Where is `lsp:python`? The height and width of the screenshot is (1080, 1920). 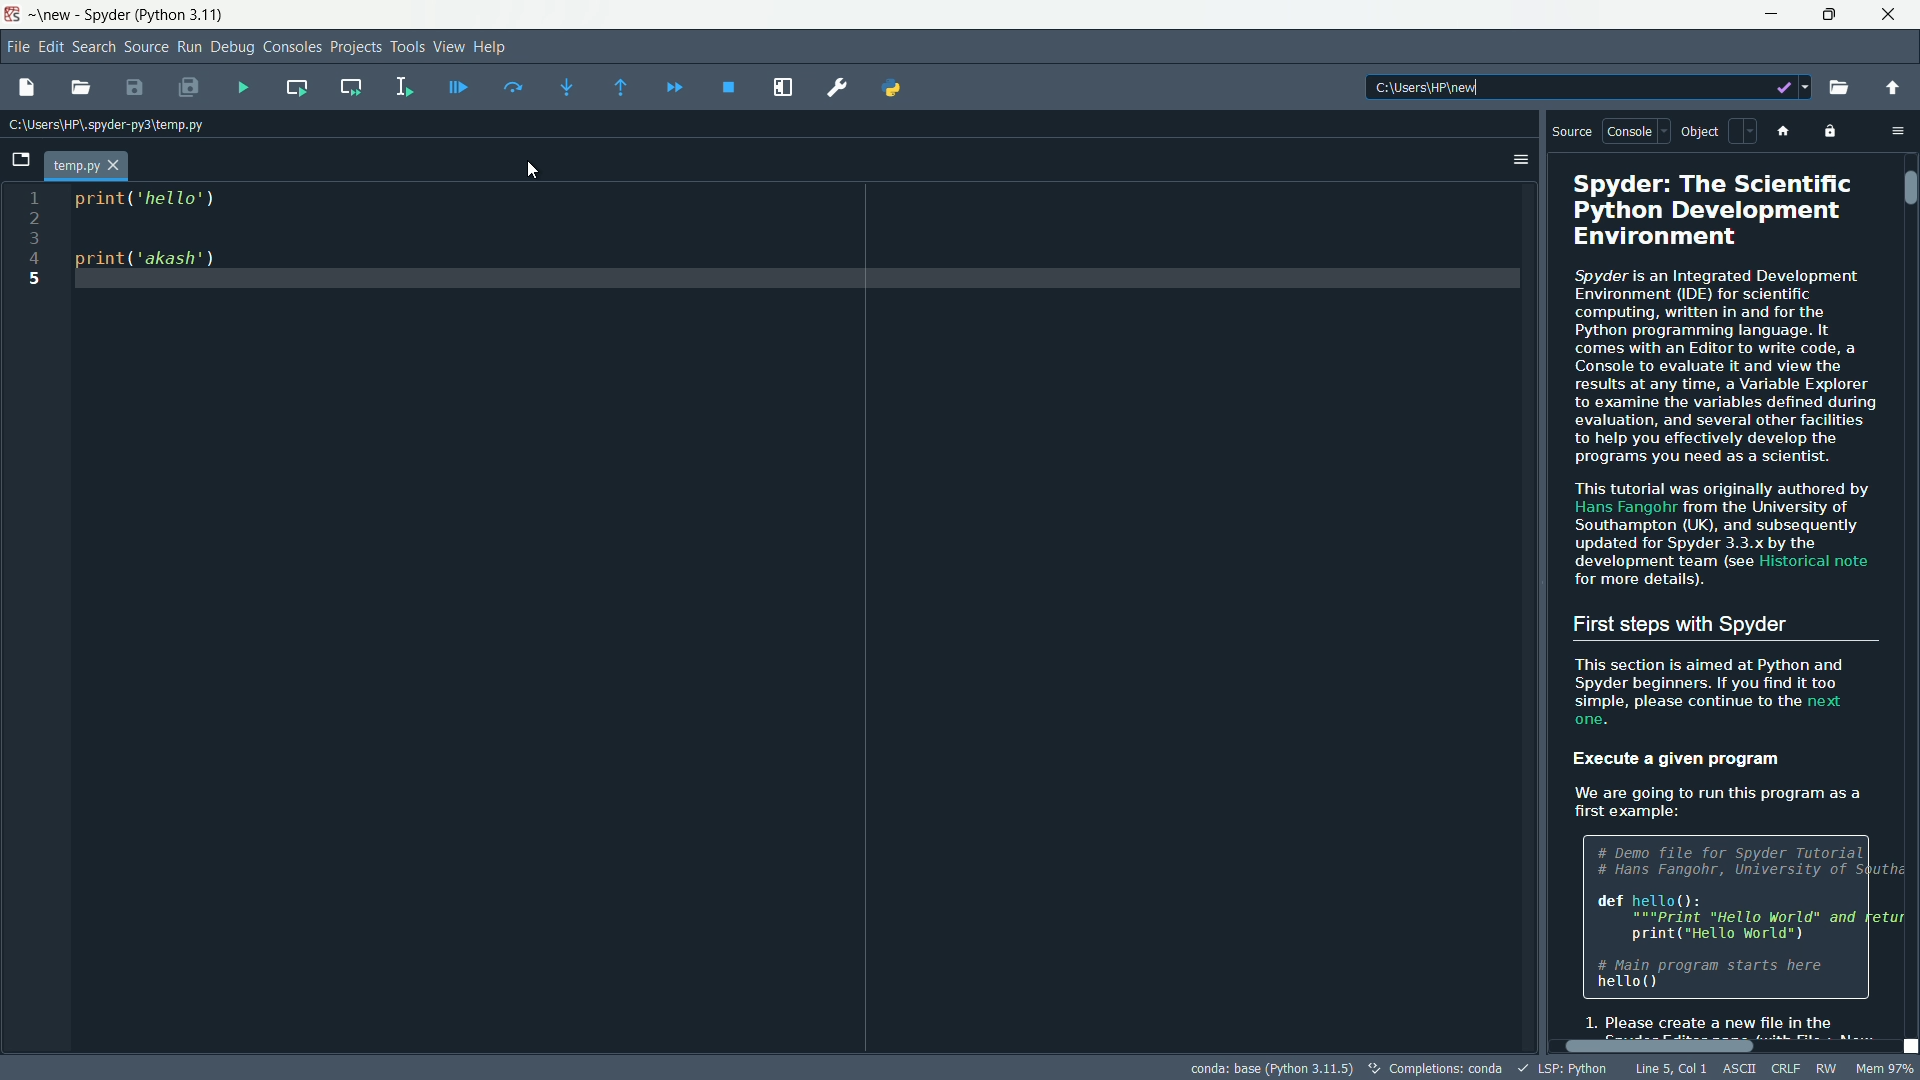
lsp:python is located at coordinates (1562, 1068).